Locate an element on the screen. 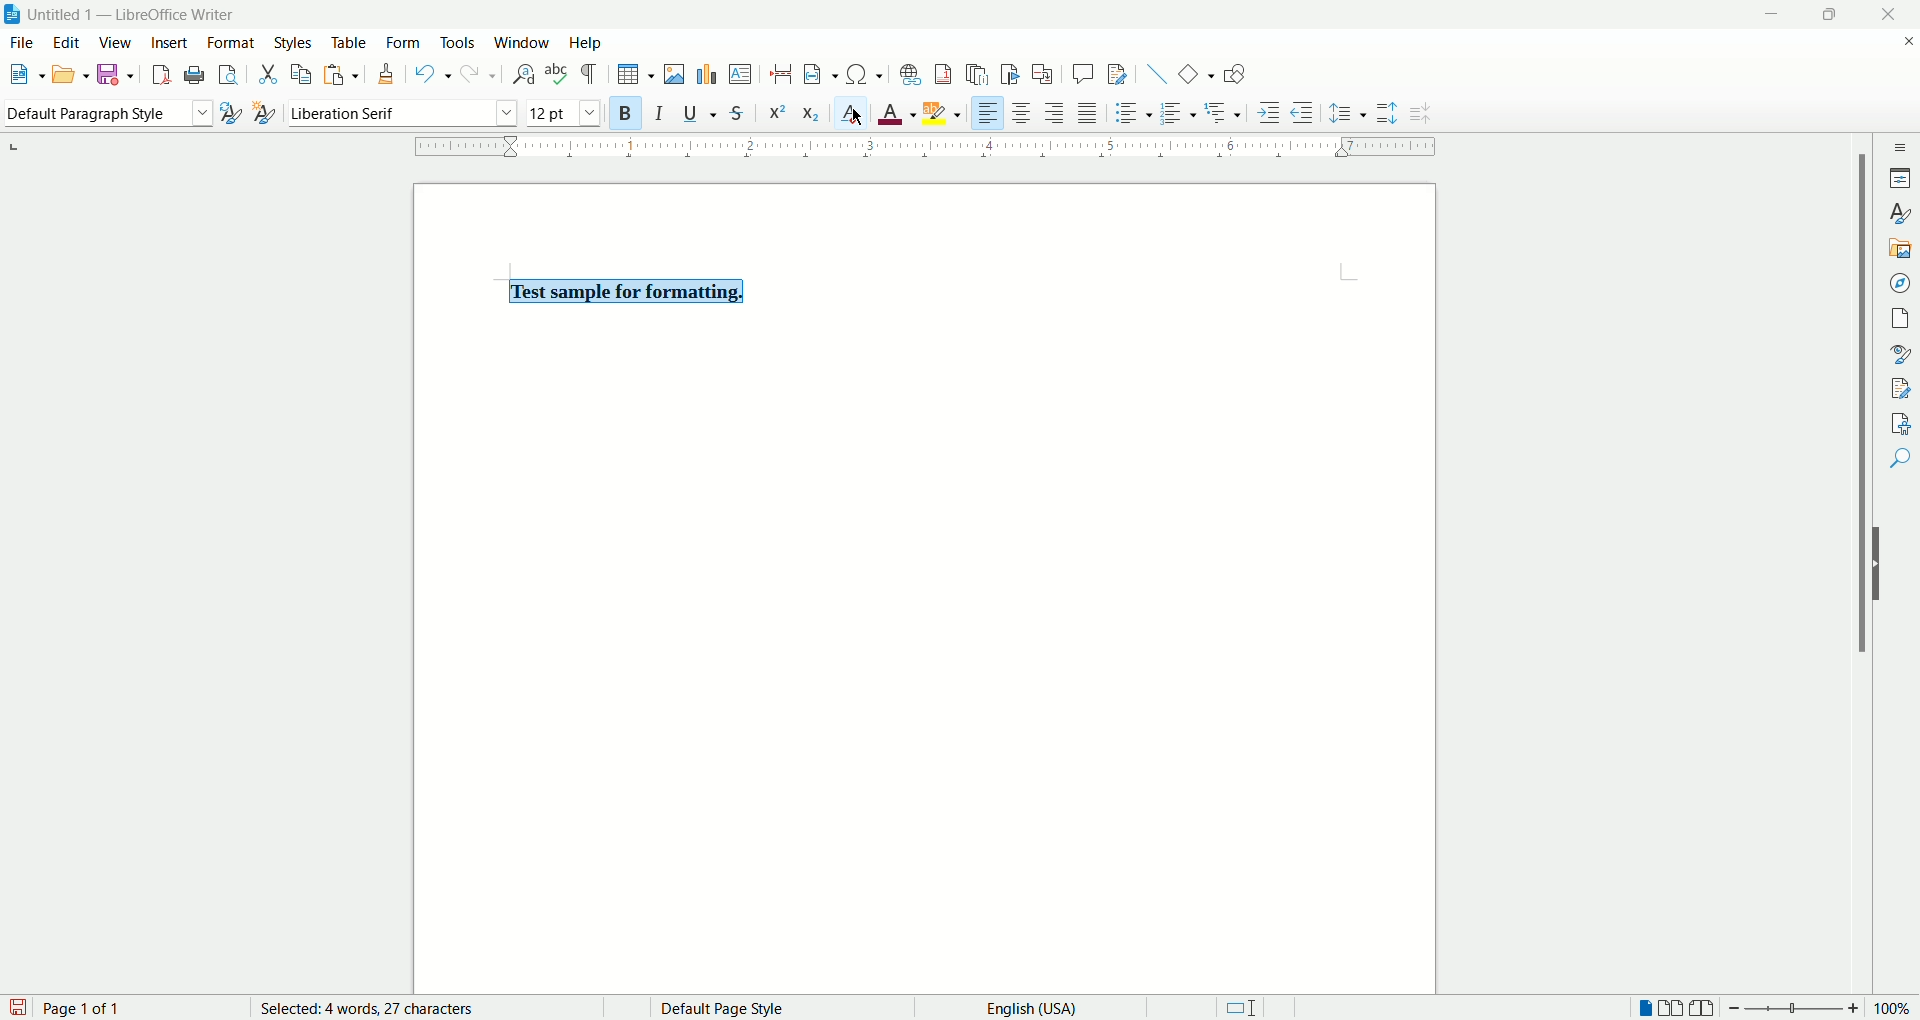 Image resolution: width=1920 pixels, height=1020 pixels. insert bookmark is located at coordinates (1010, 75).